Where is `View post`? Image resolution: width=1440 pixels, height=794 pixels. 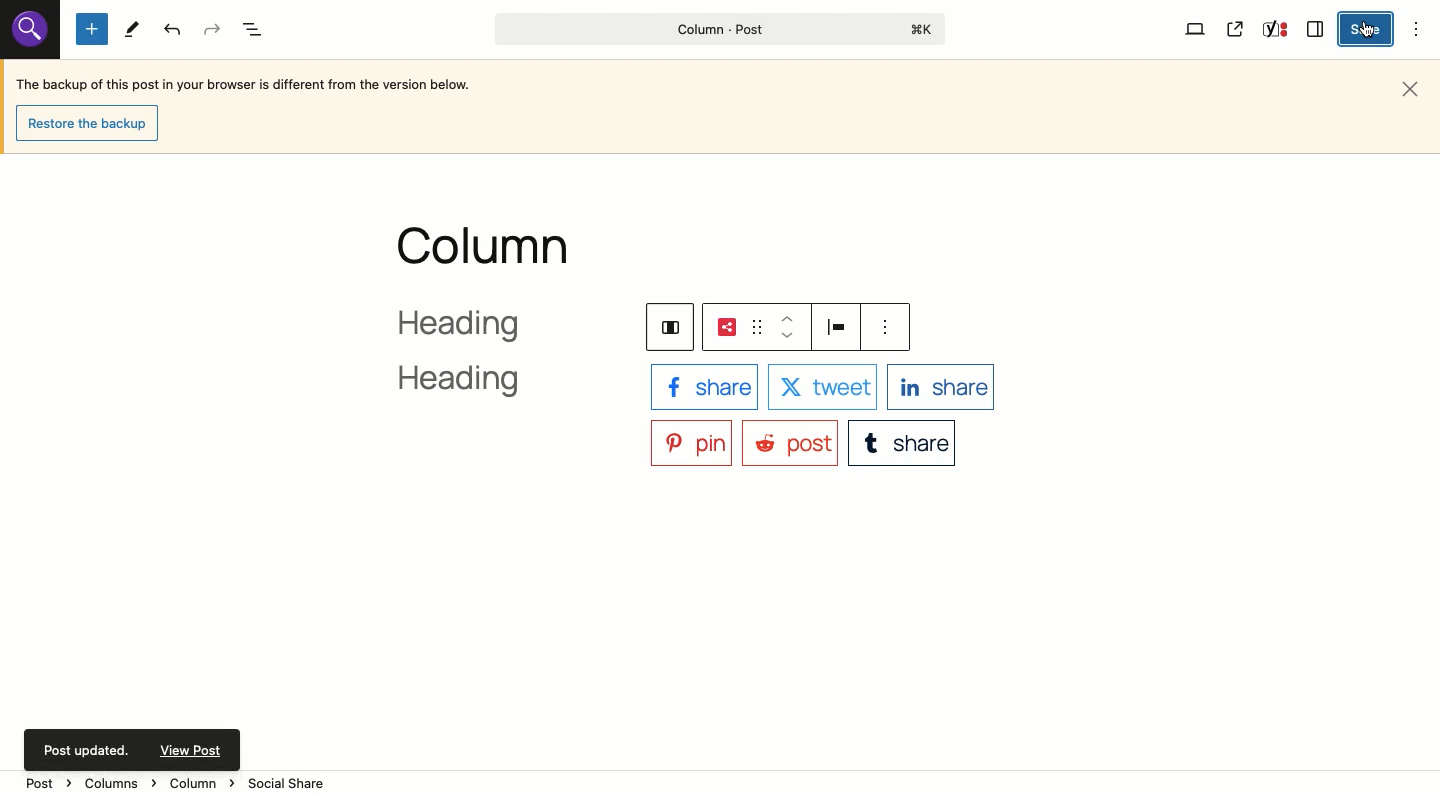 View post is located at coordinates (1236, 29).